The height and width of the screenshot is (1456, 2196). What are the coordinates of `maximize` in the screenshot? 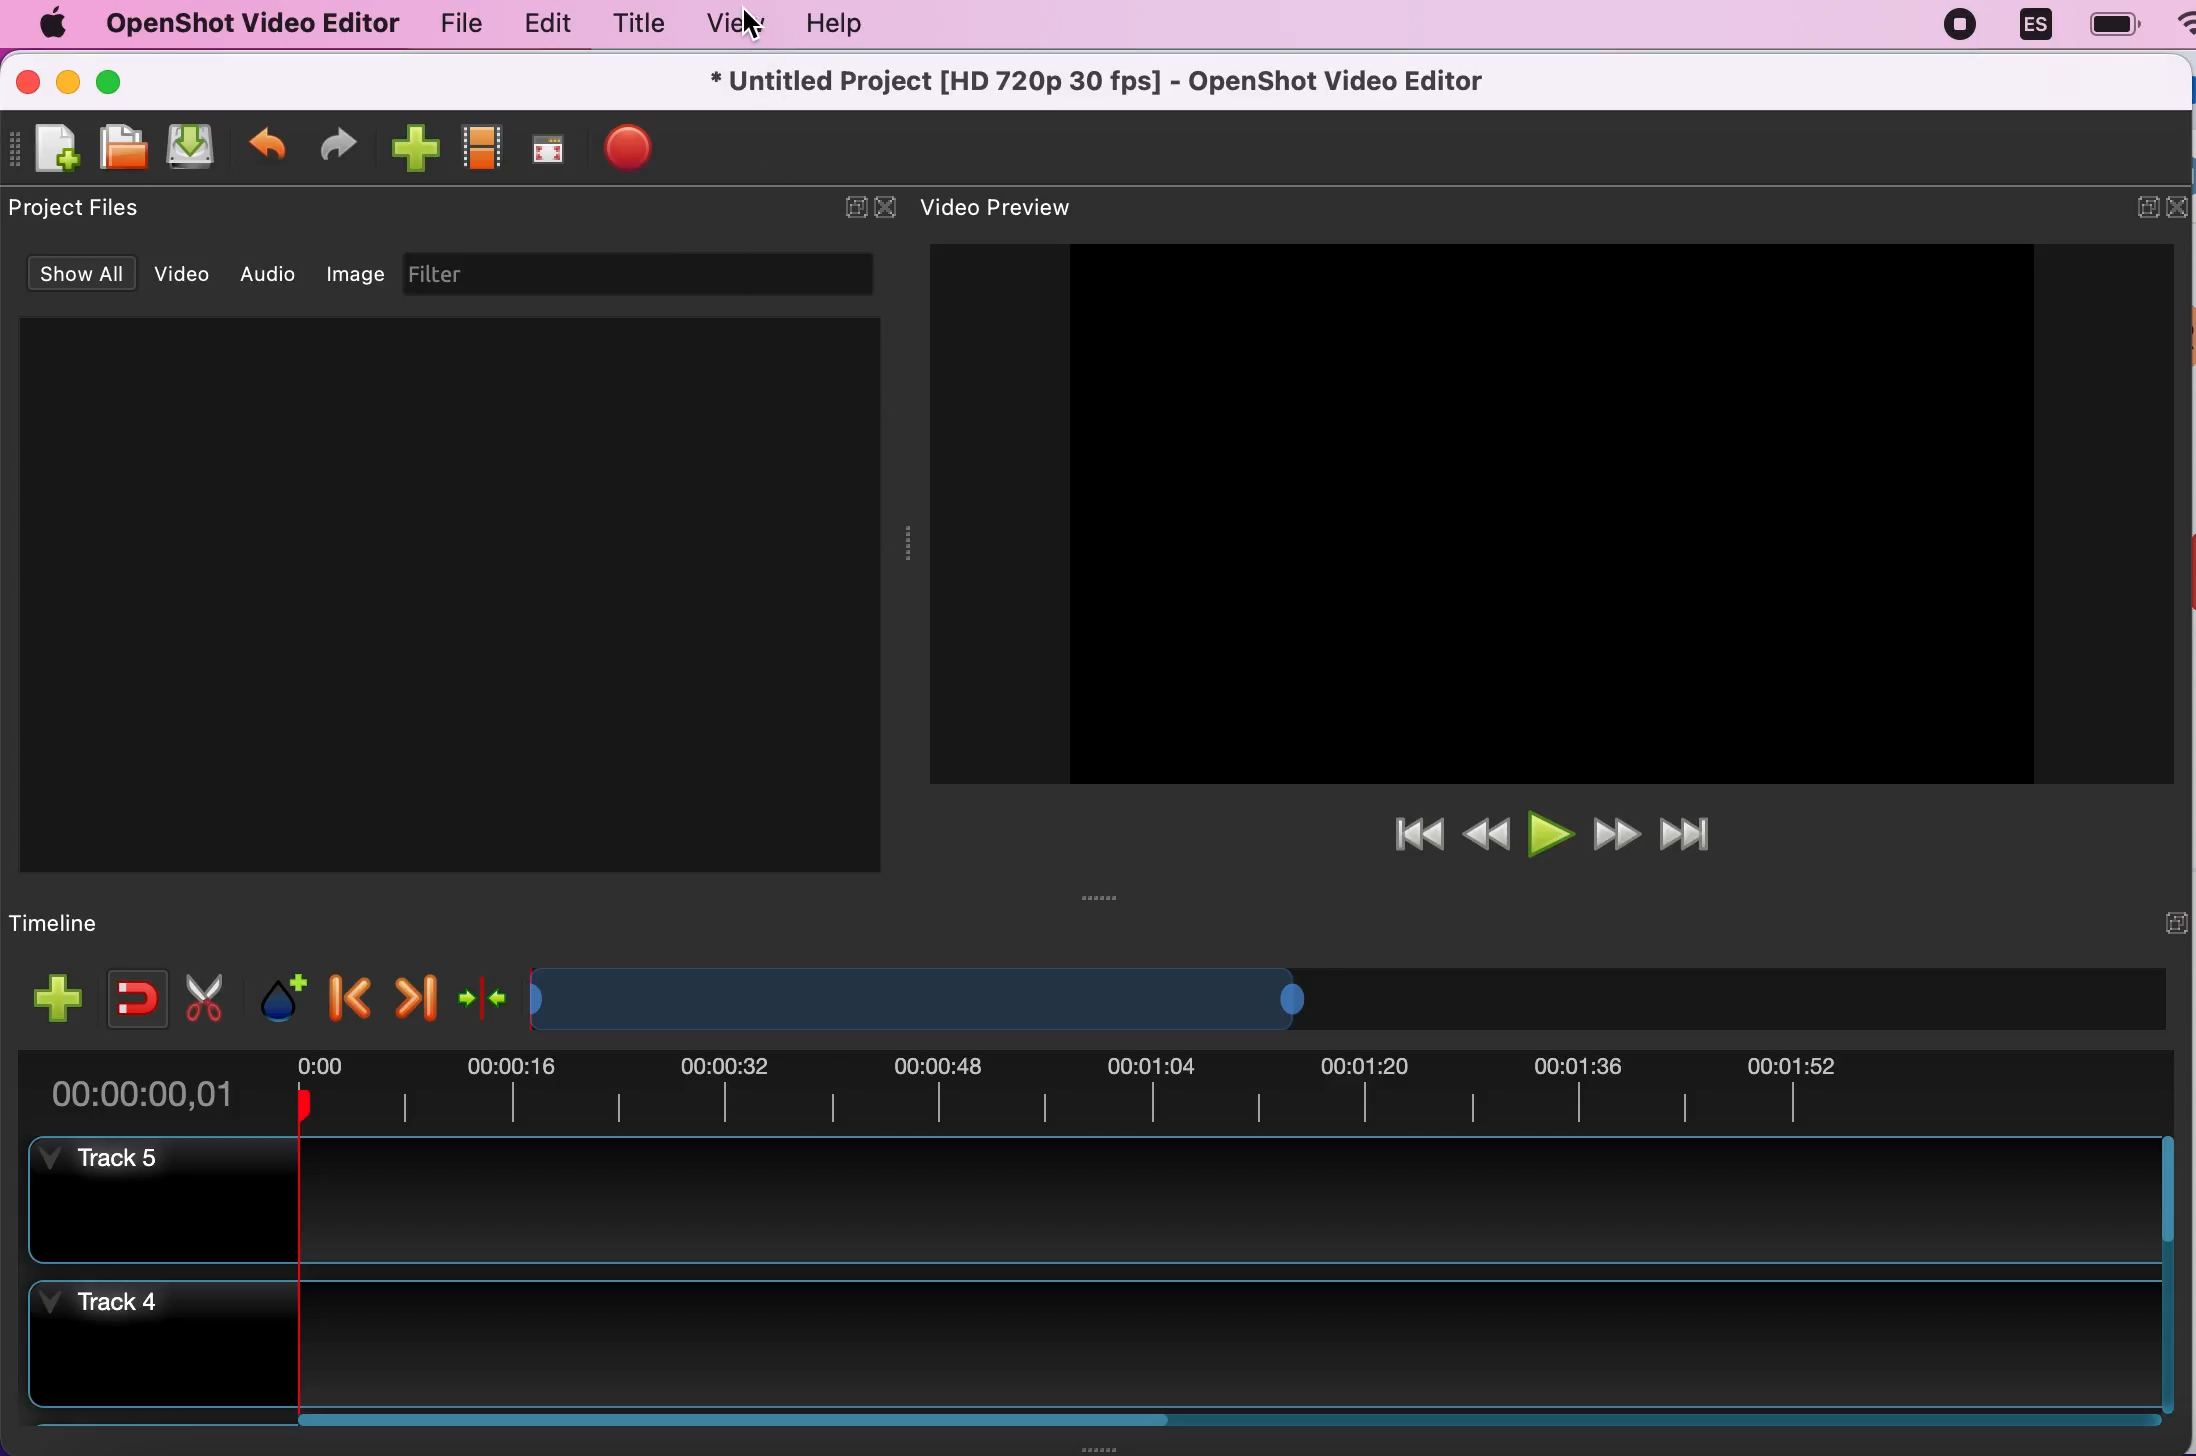 It's located at (115, 80).